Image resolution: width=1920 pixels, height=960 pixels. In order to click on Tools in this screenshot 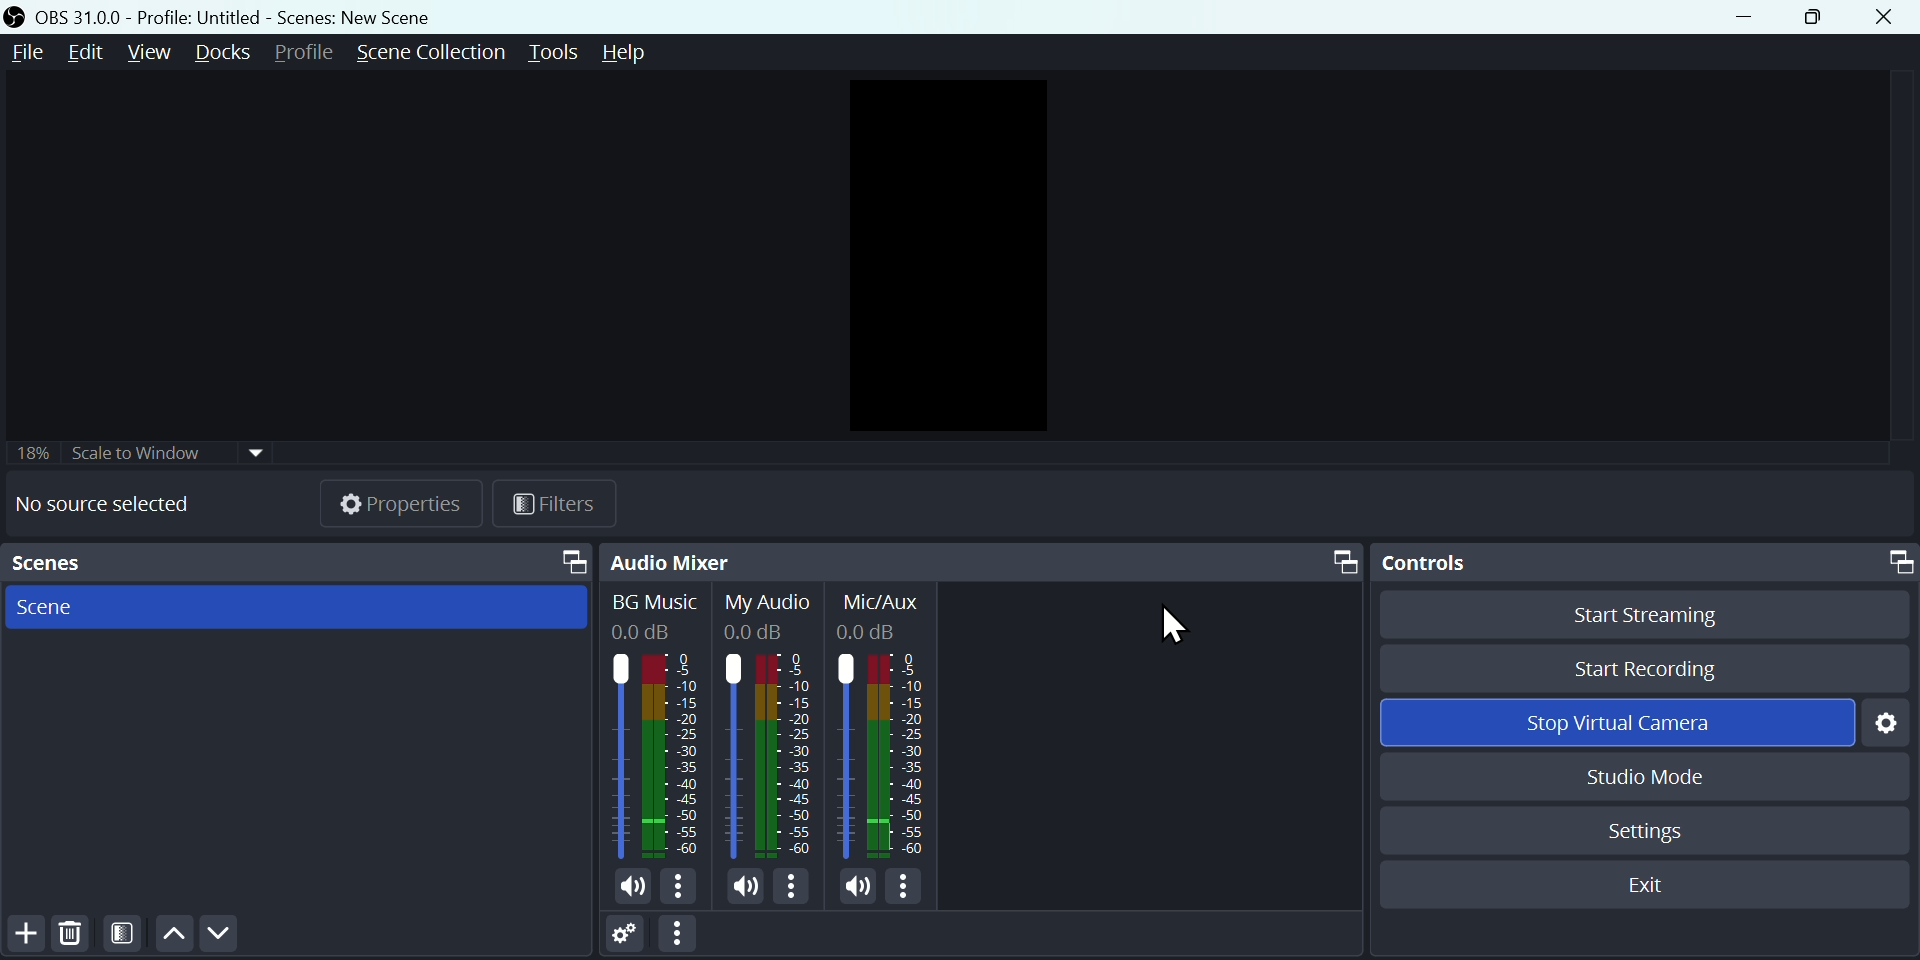, I will do `click(552, 53)`.